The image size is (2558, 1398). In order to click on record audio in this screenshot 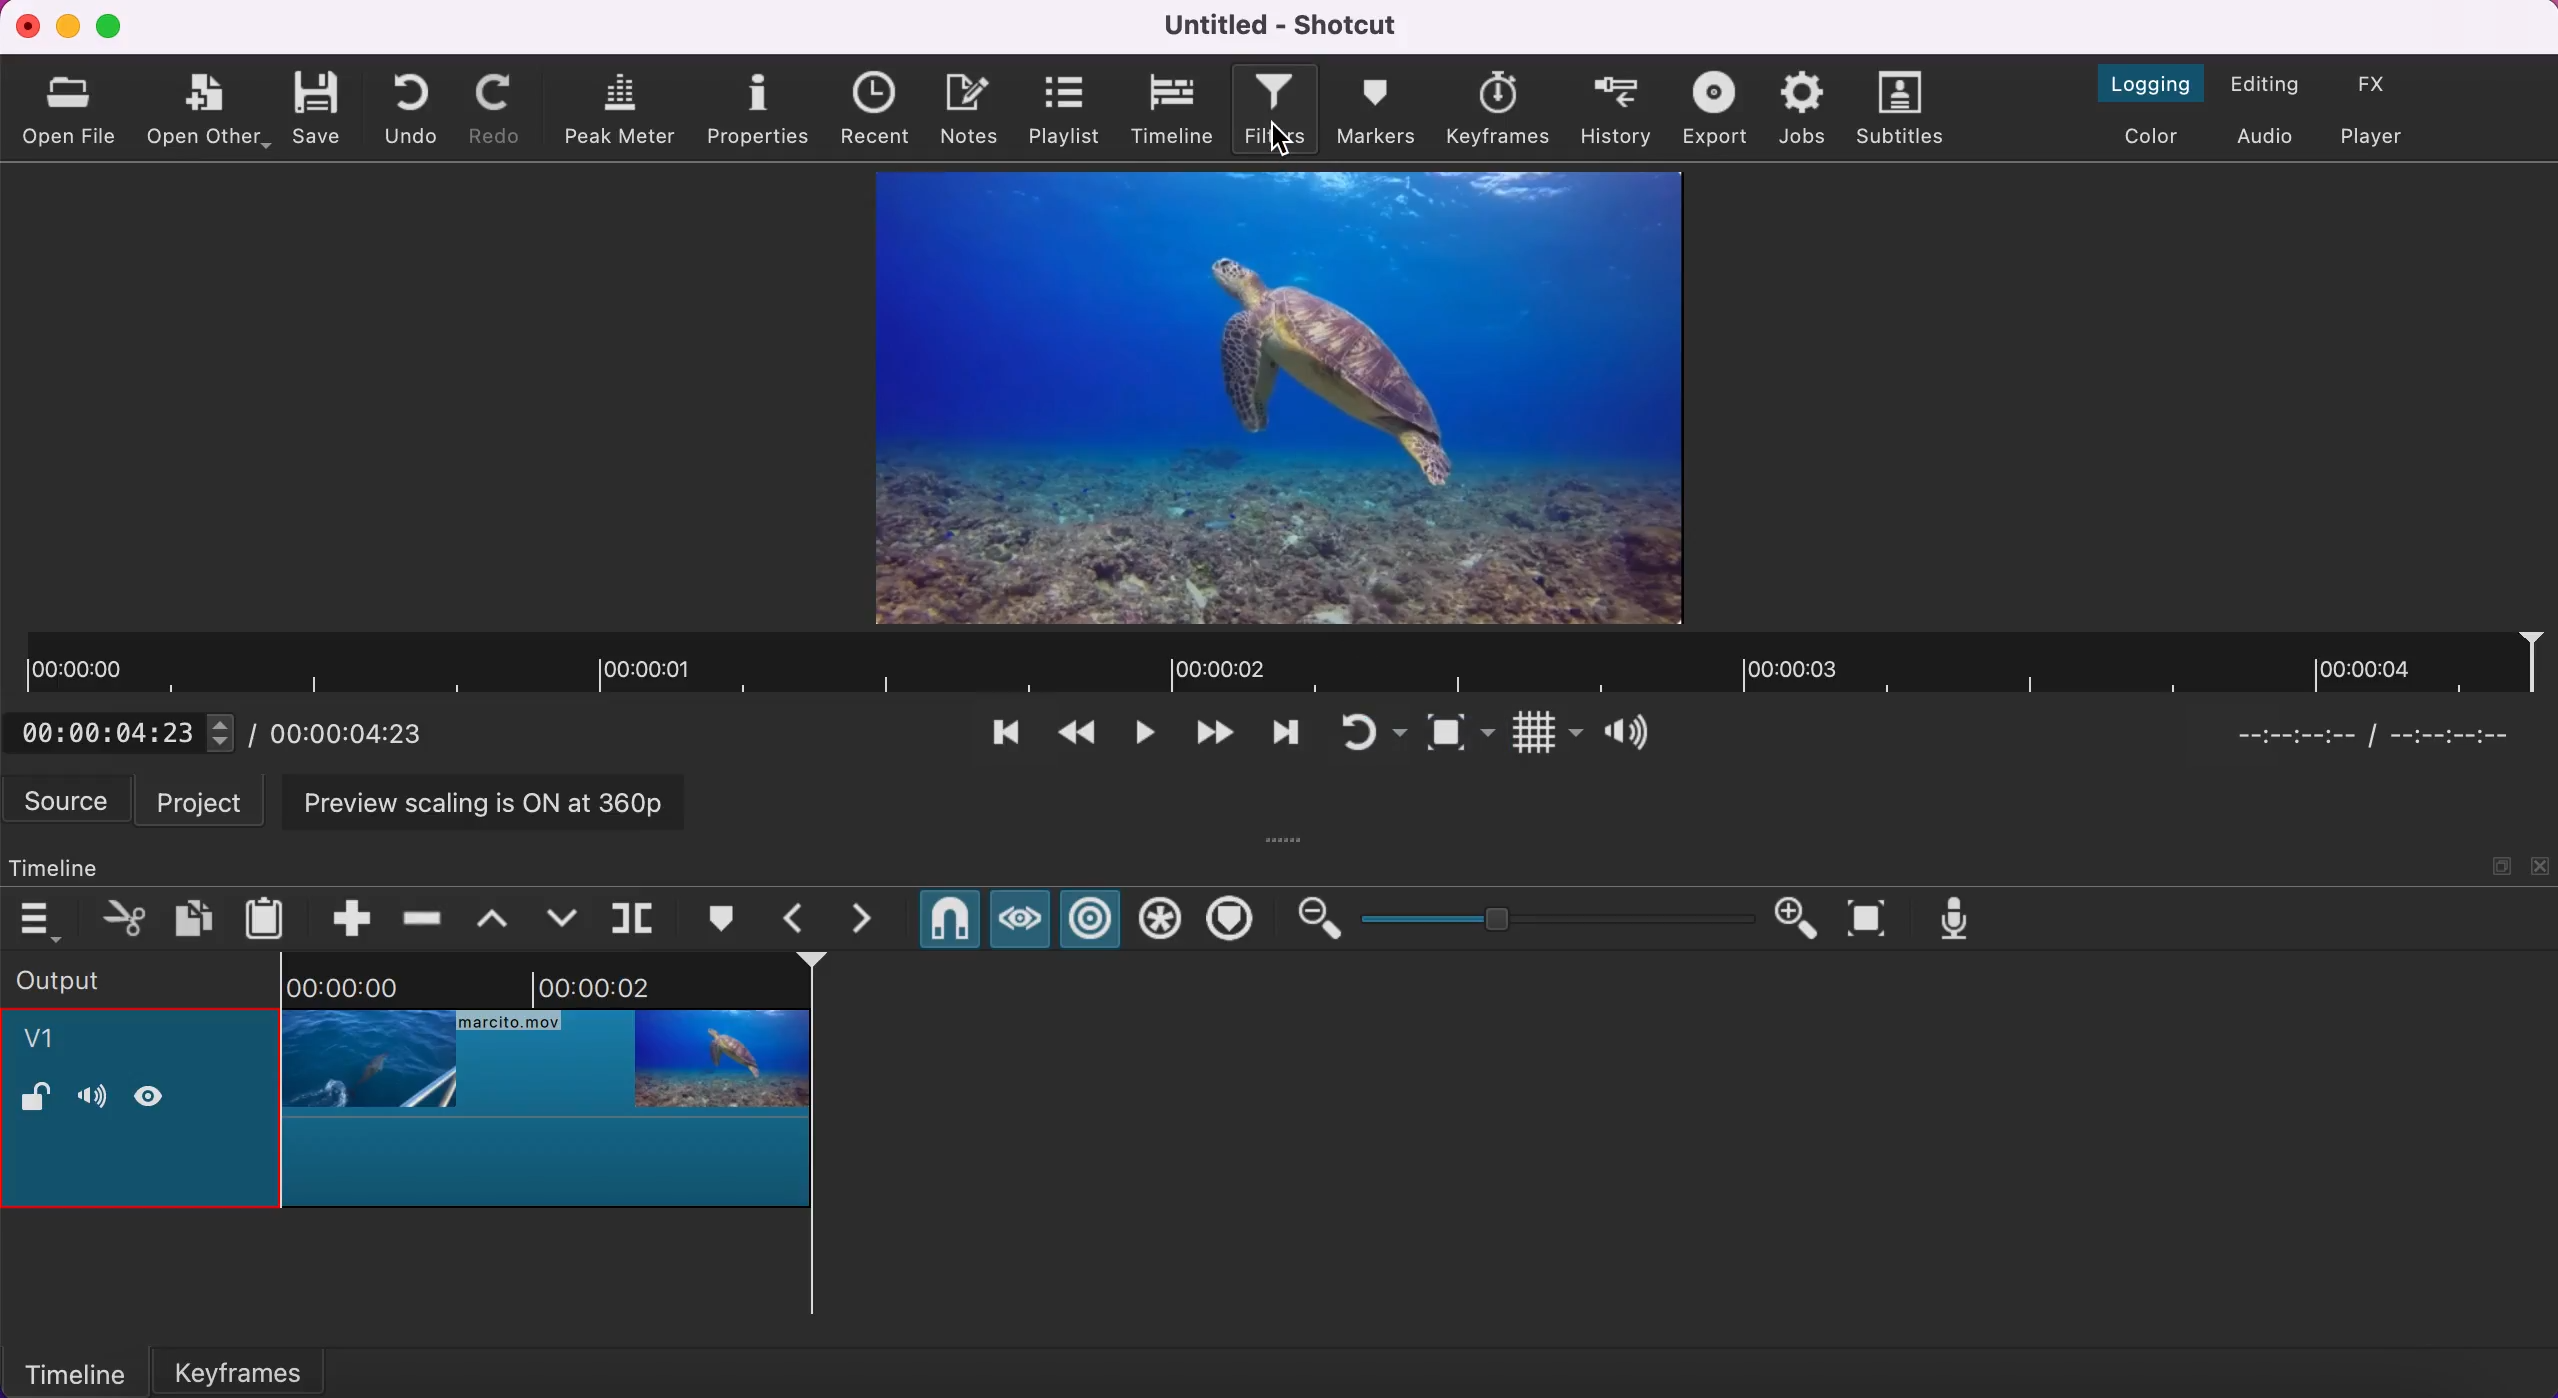, I will do `click(1952, 915)`.